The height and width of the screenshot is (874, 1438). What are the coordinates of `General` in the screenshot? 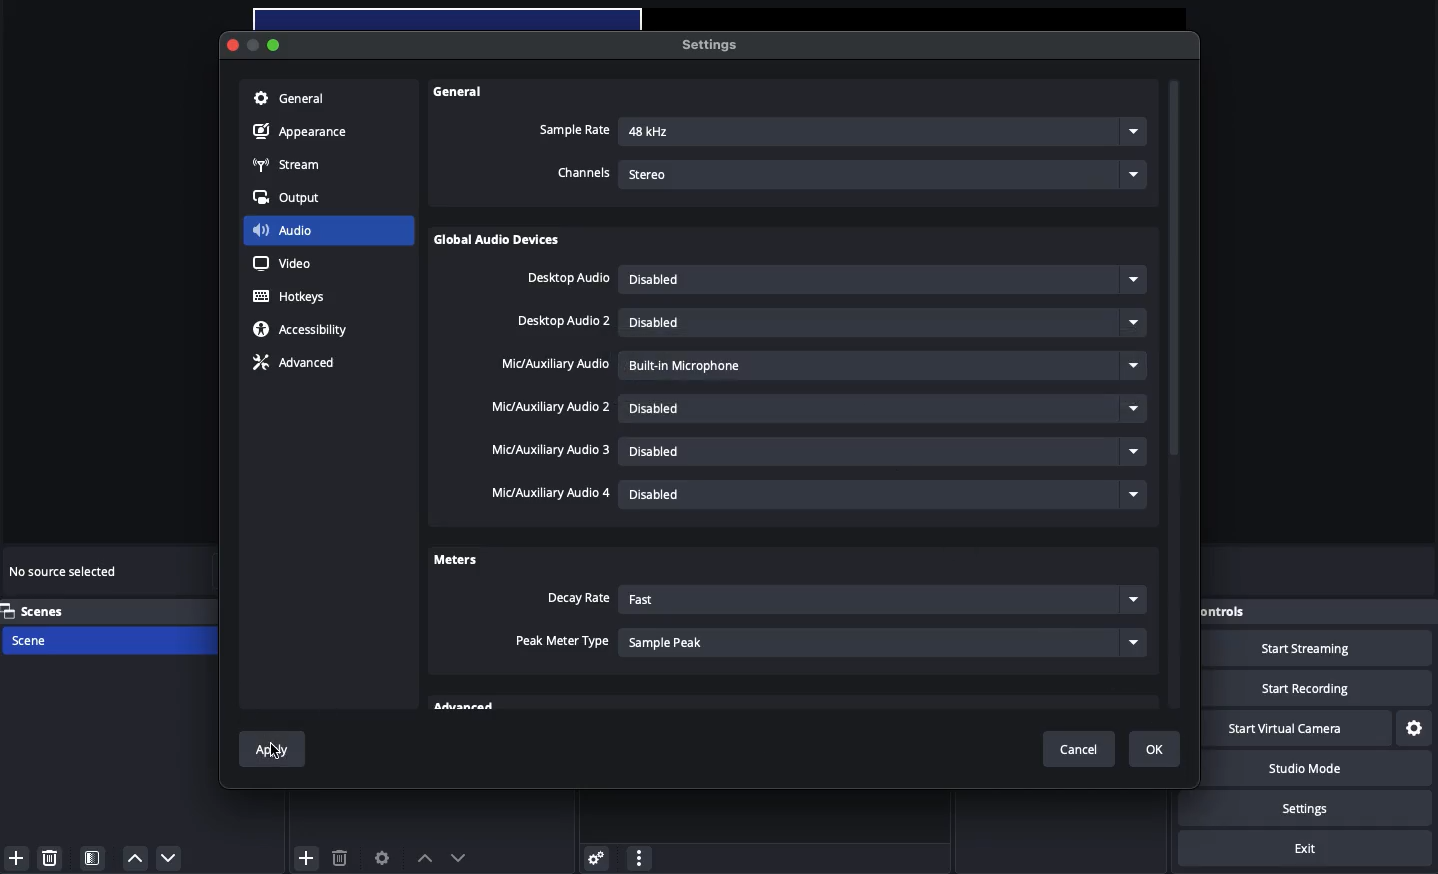 It's located at (289, 100).